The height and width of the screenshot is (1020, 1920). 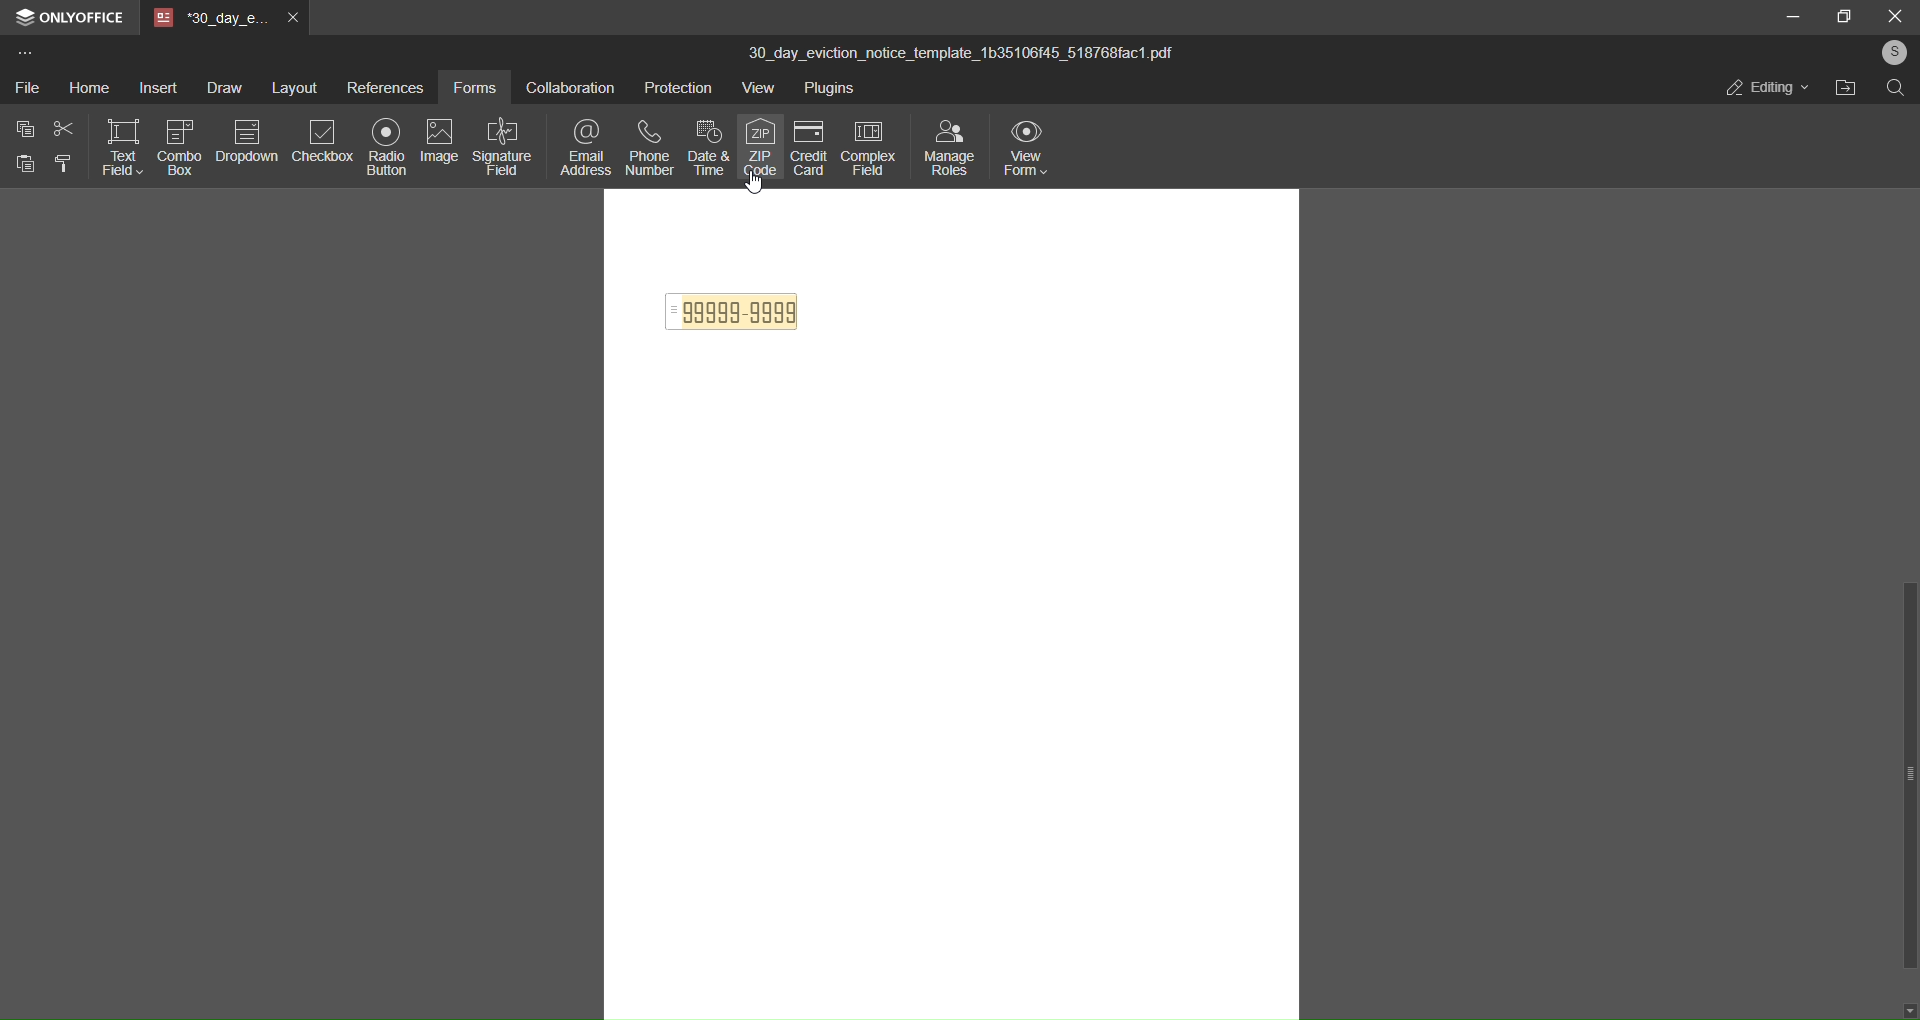 What do you see at coordinates (383, 146) in the screenshot?
I see `radio button` at bounding box center [383, 146].